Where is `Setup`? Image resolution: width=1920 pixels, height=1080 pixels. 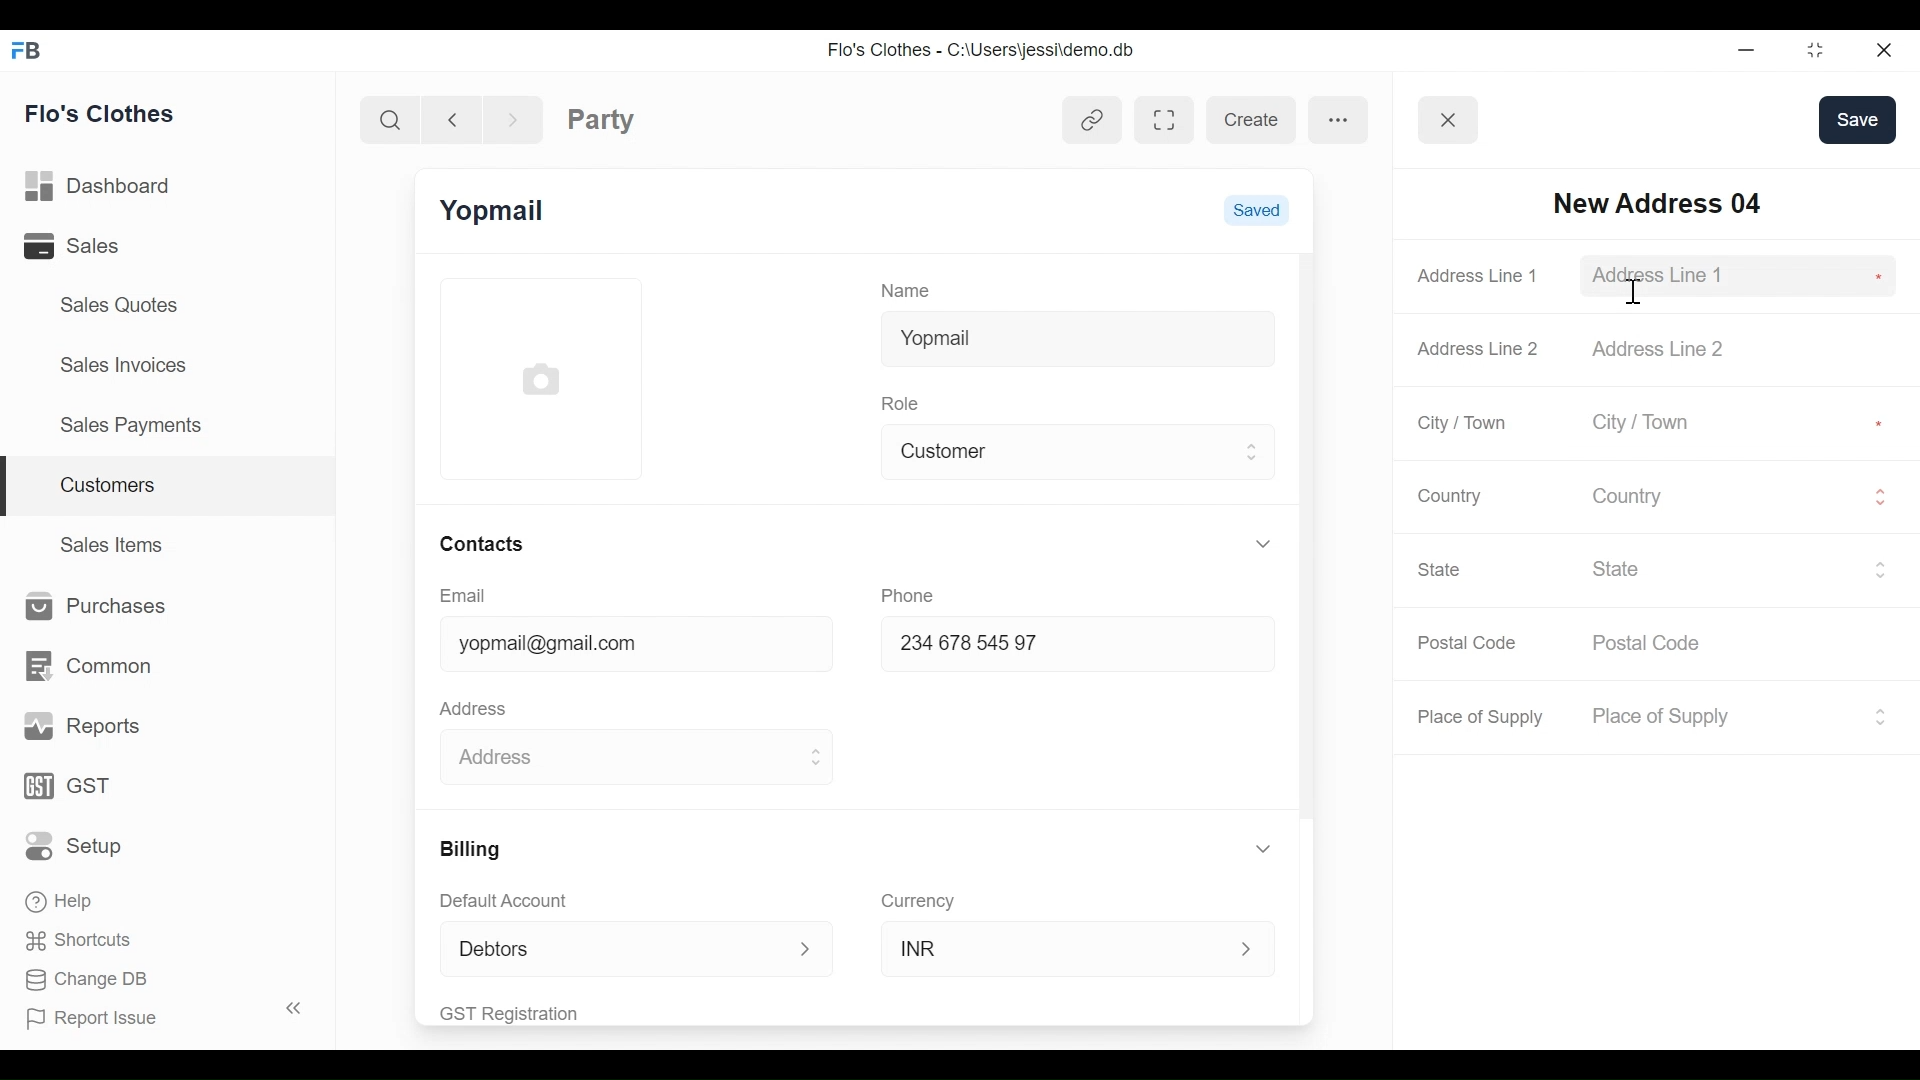 Setup is located at coordinates (79, 845).